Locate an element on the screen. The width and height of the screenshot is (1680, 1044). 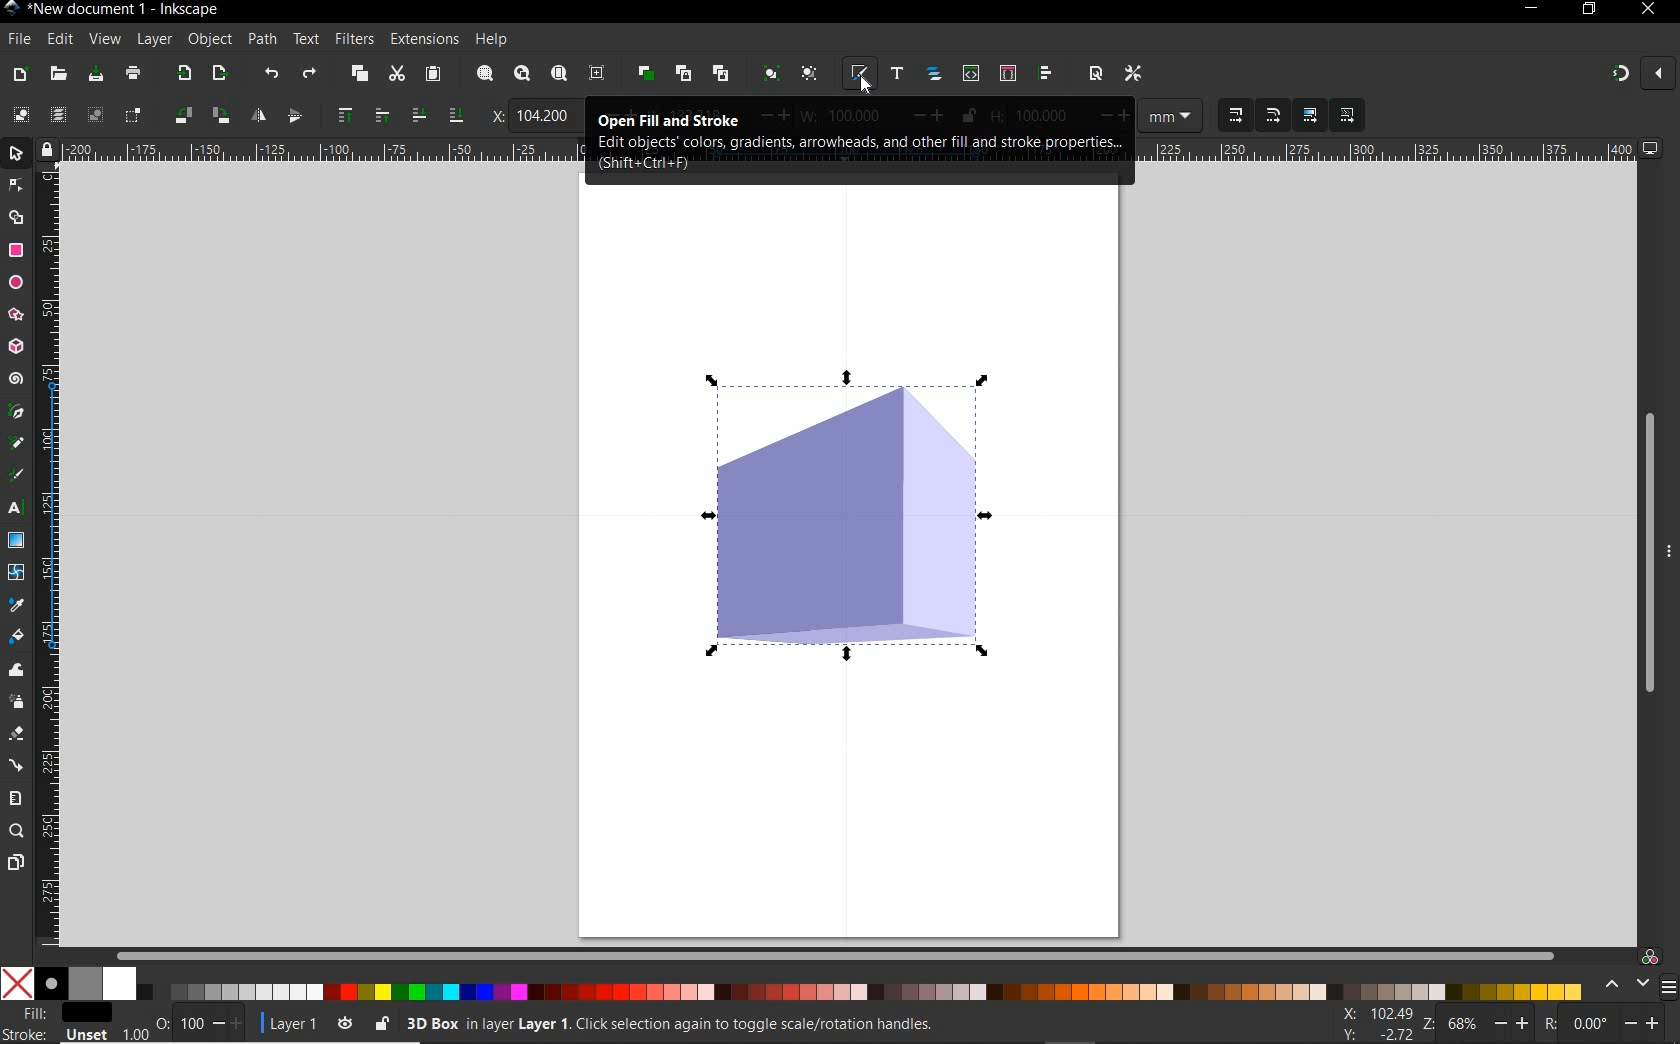
increase/decrease is located at coordinates (227, 1023).